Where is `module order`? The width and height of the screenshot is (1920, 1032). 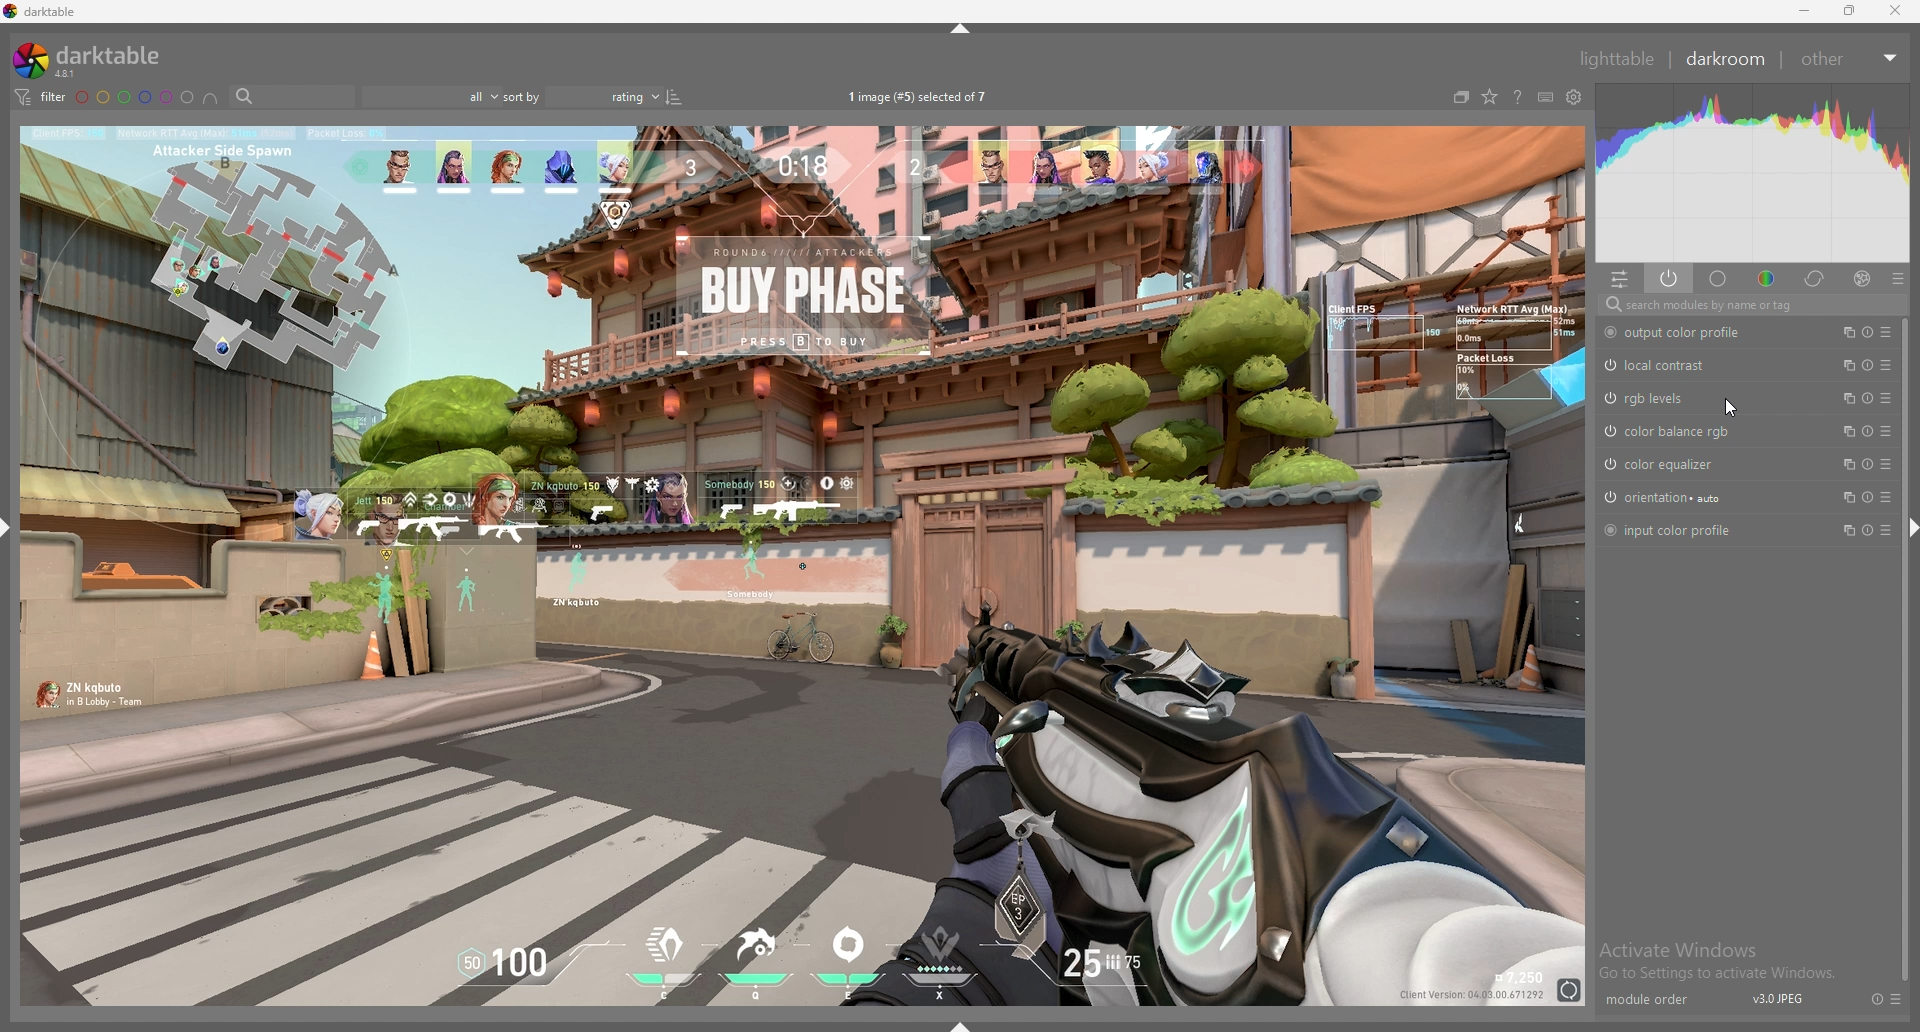
module order is located at coordinates (1646, 1001).